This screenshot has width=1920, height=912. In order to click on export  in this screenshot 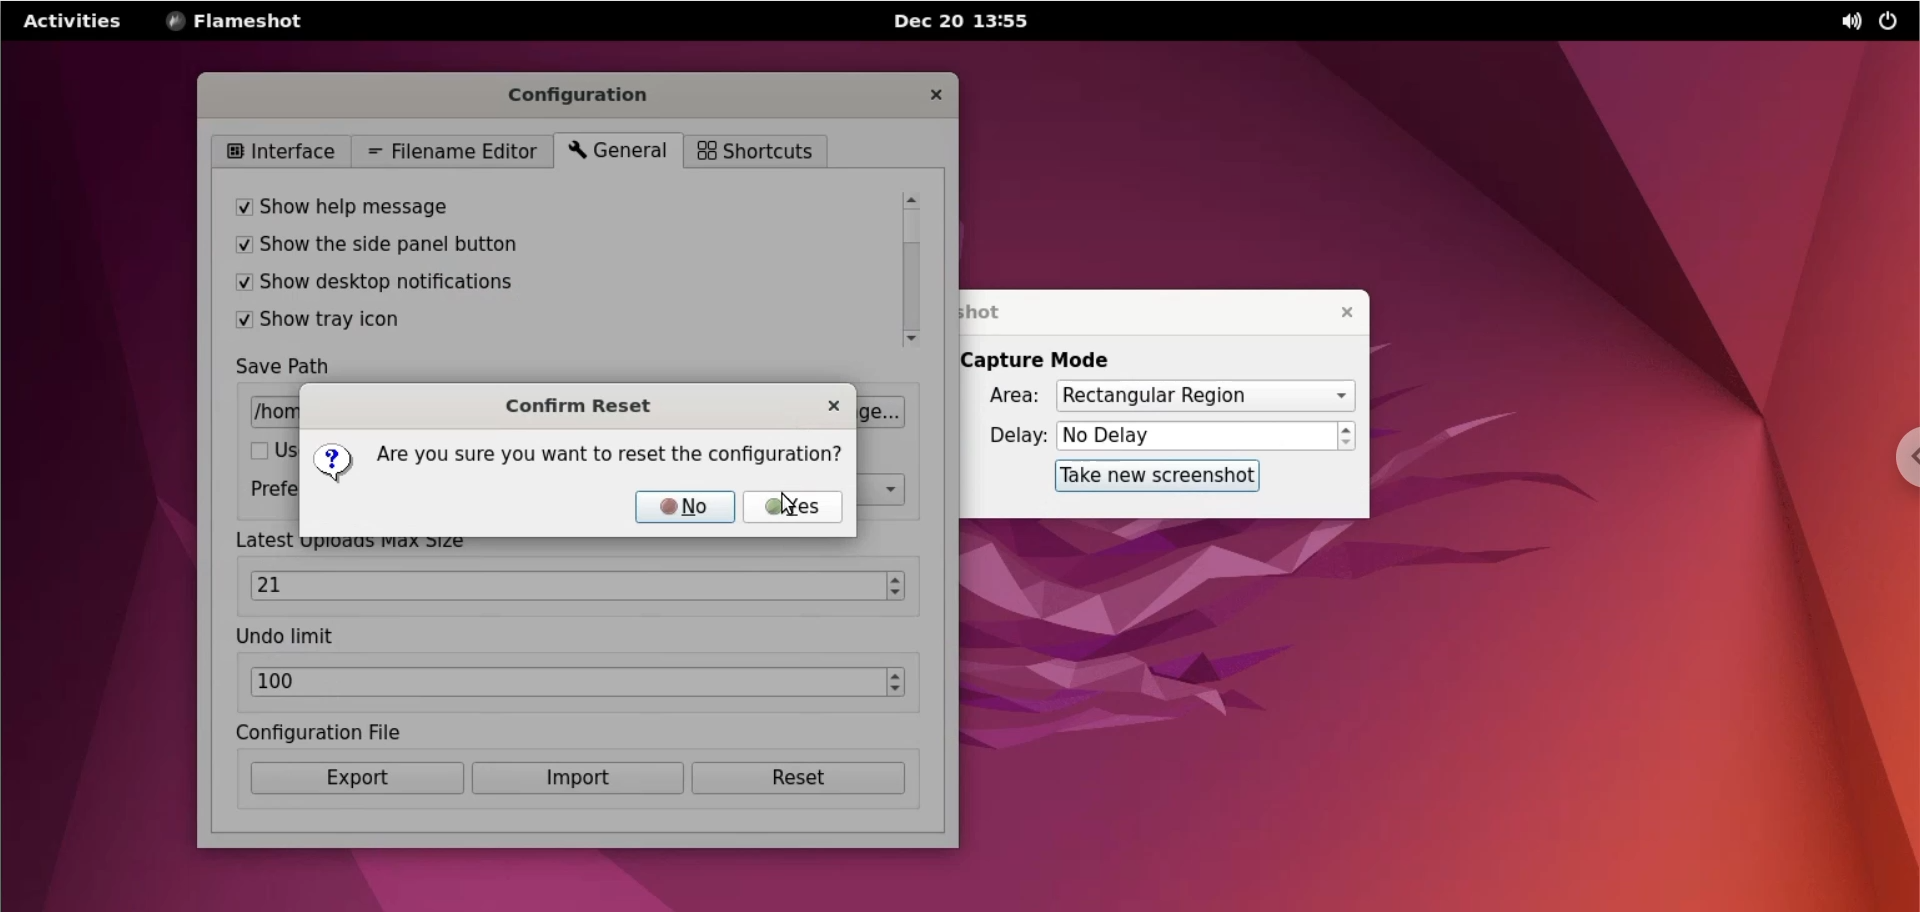, I will do `click(352, 778)`.